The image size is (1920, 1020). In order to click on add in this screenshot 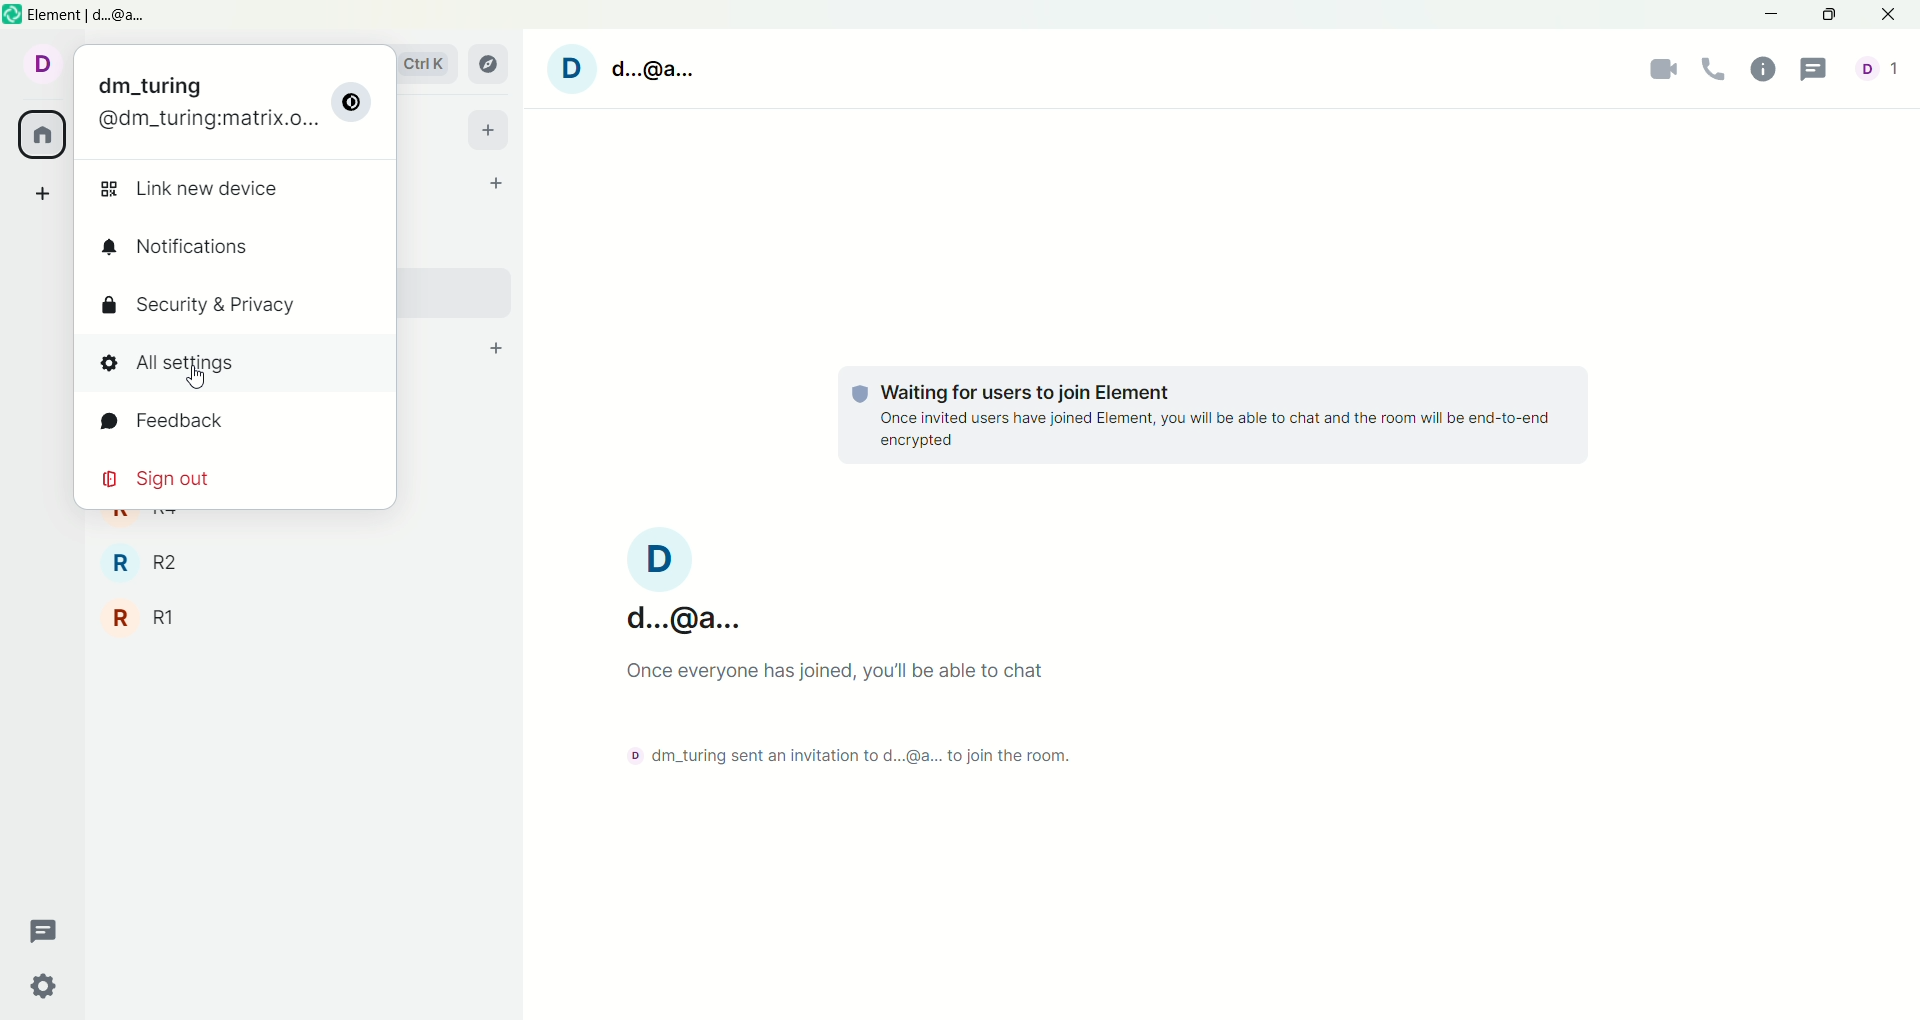, I will do `click(494, 344)`.